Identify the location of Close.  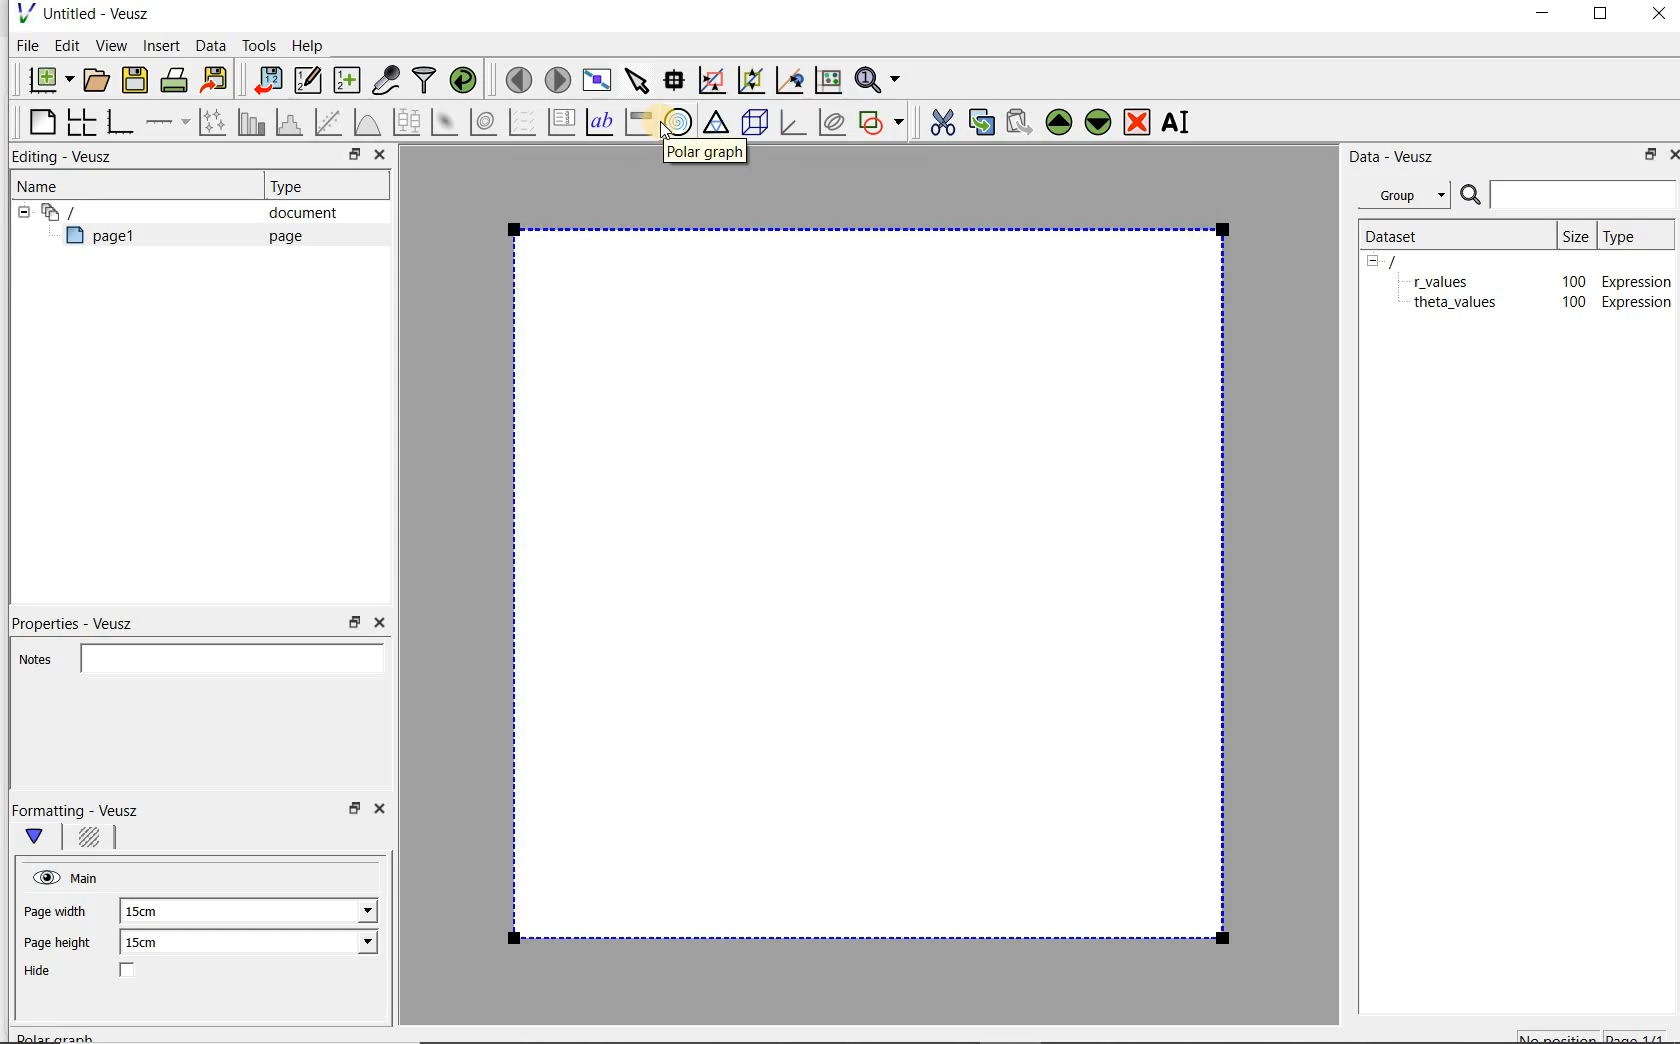
(378, 623).